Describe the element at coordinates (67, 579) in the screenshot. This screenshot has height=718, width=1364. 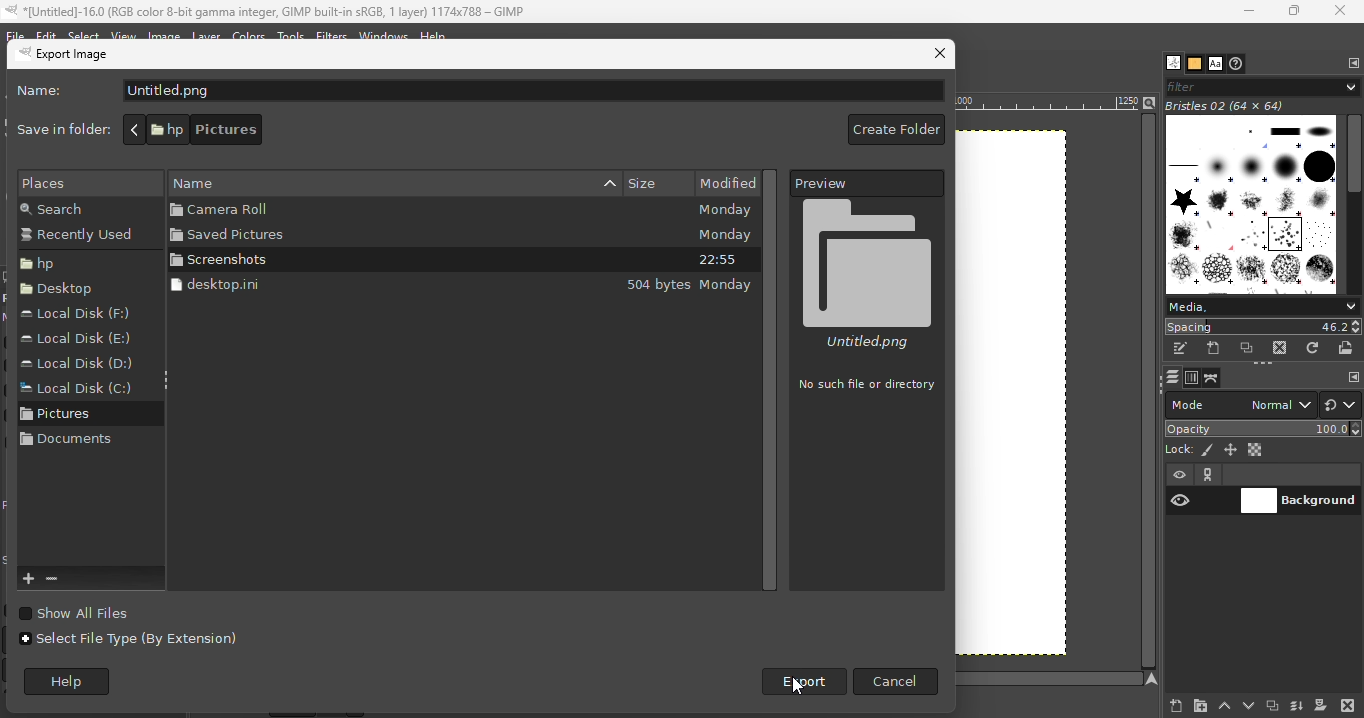
I see `Bookmark cannot be removed` at that location.